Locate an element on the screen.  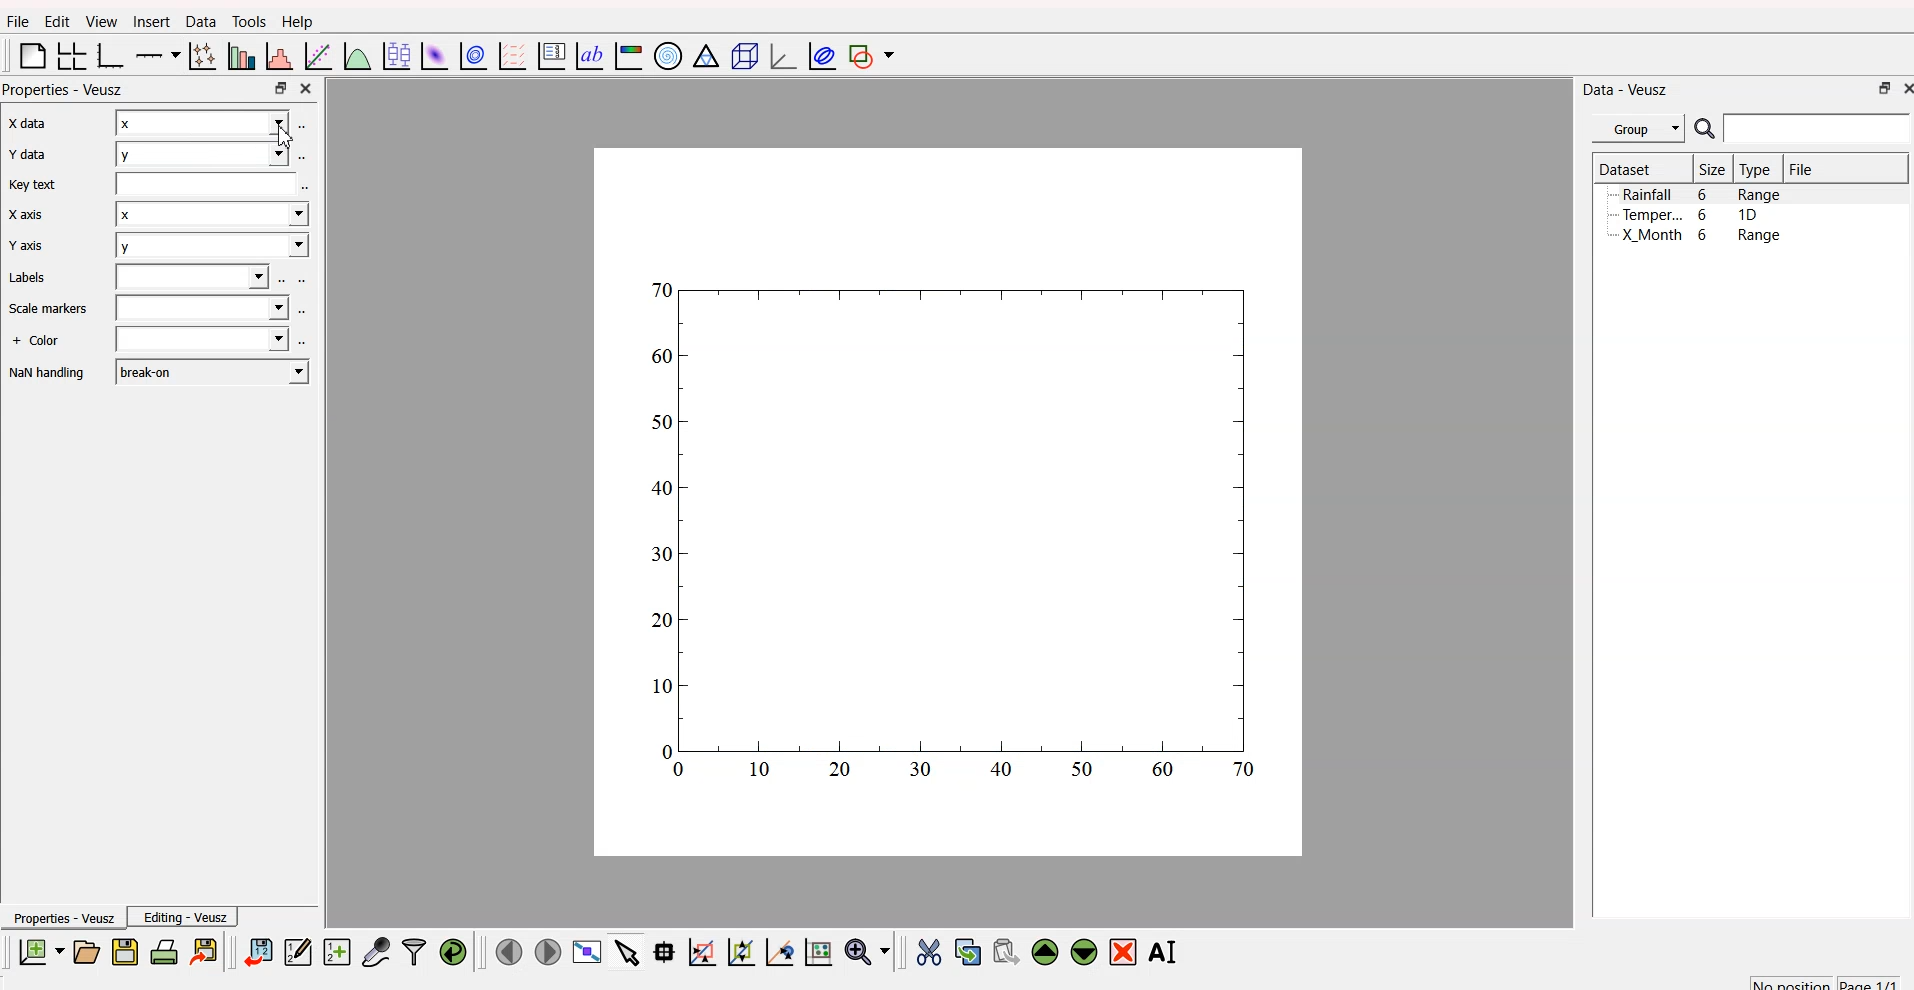
Temper... 6 1D is located at coordinates (1689, 214).